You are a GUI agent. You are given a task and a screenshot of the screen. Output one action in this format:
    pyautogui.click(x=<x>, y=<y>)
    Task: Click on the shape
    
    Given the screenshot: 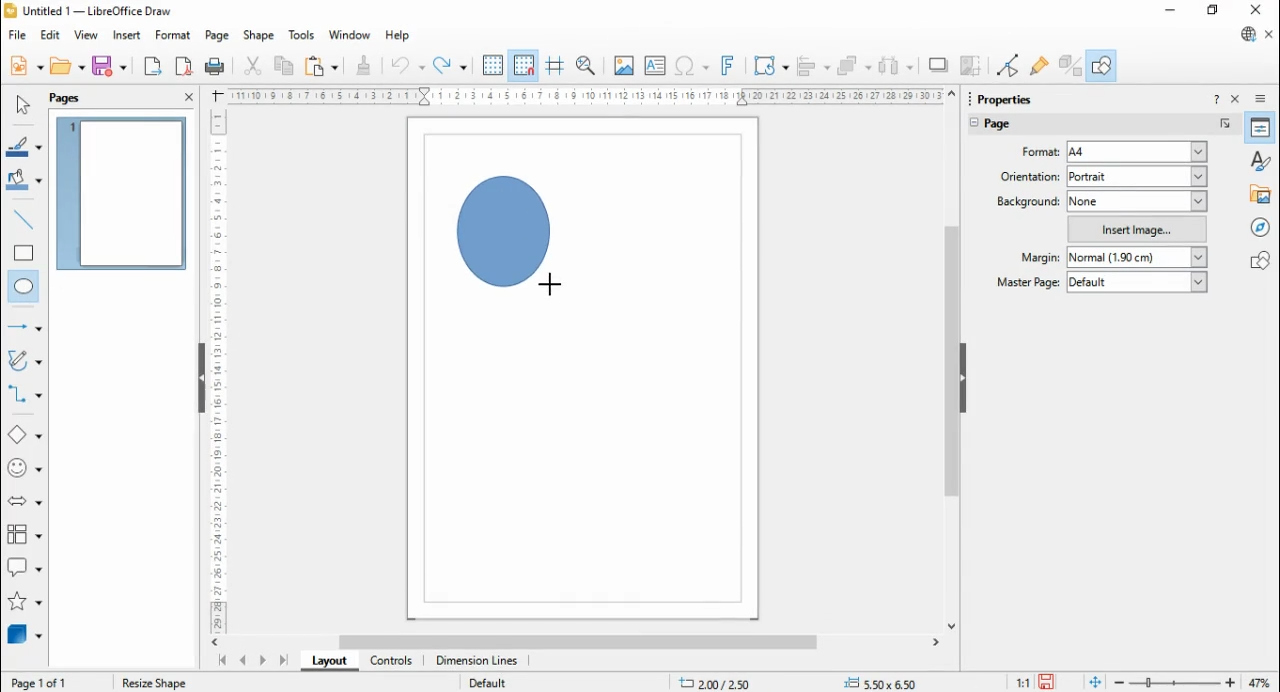 What is the action you would take?
    pyautogui.click(x=258, y=36)
    